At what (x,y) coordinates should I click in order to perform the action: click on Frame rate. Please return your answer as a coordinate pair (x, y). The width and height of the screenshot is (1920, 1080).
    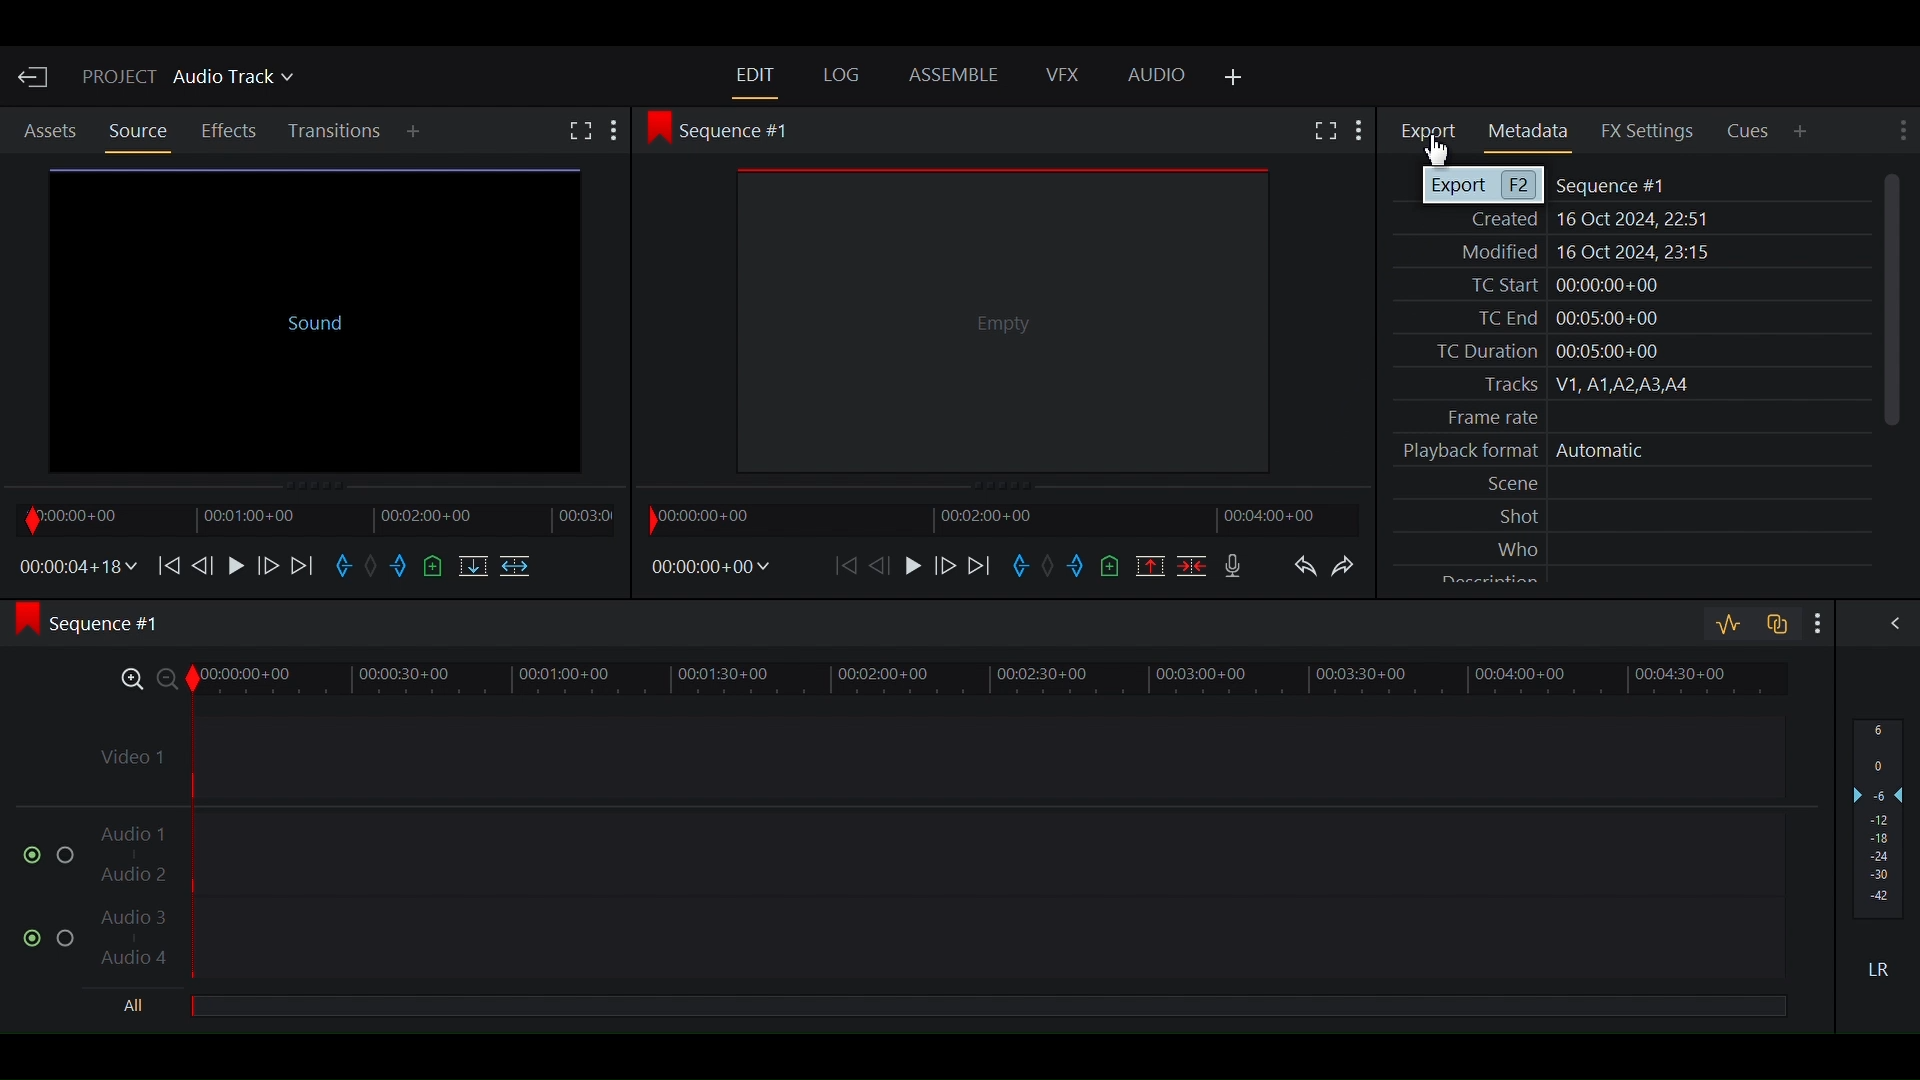
    Looking at the image, I should click on (1479, 418).